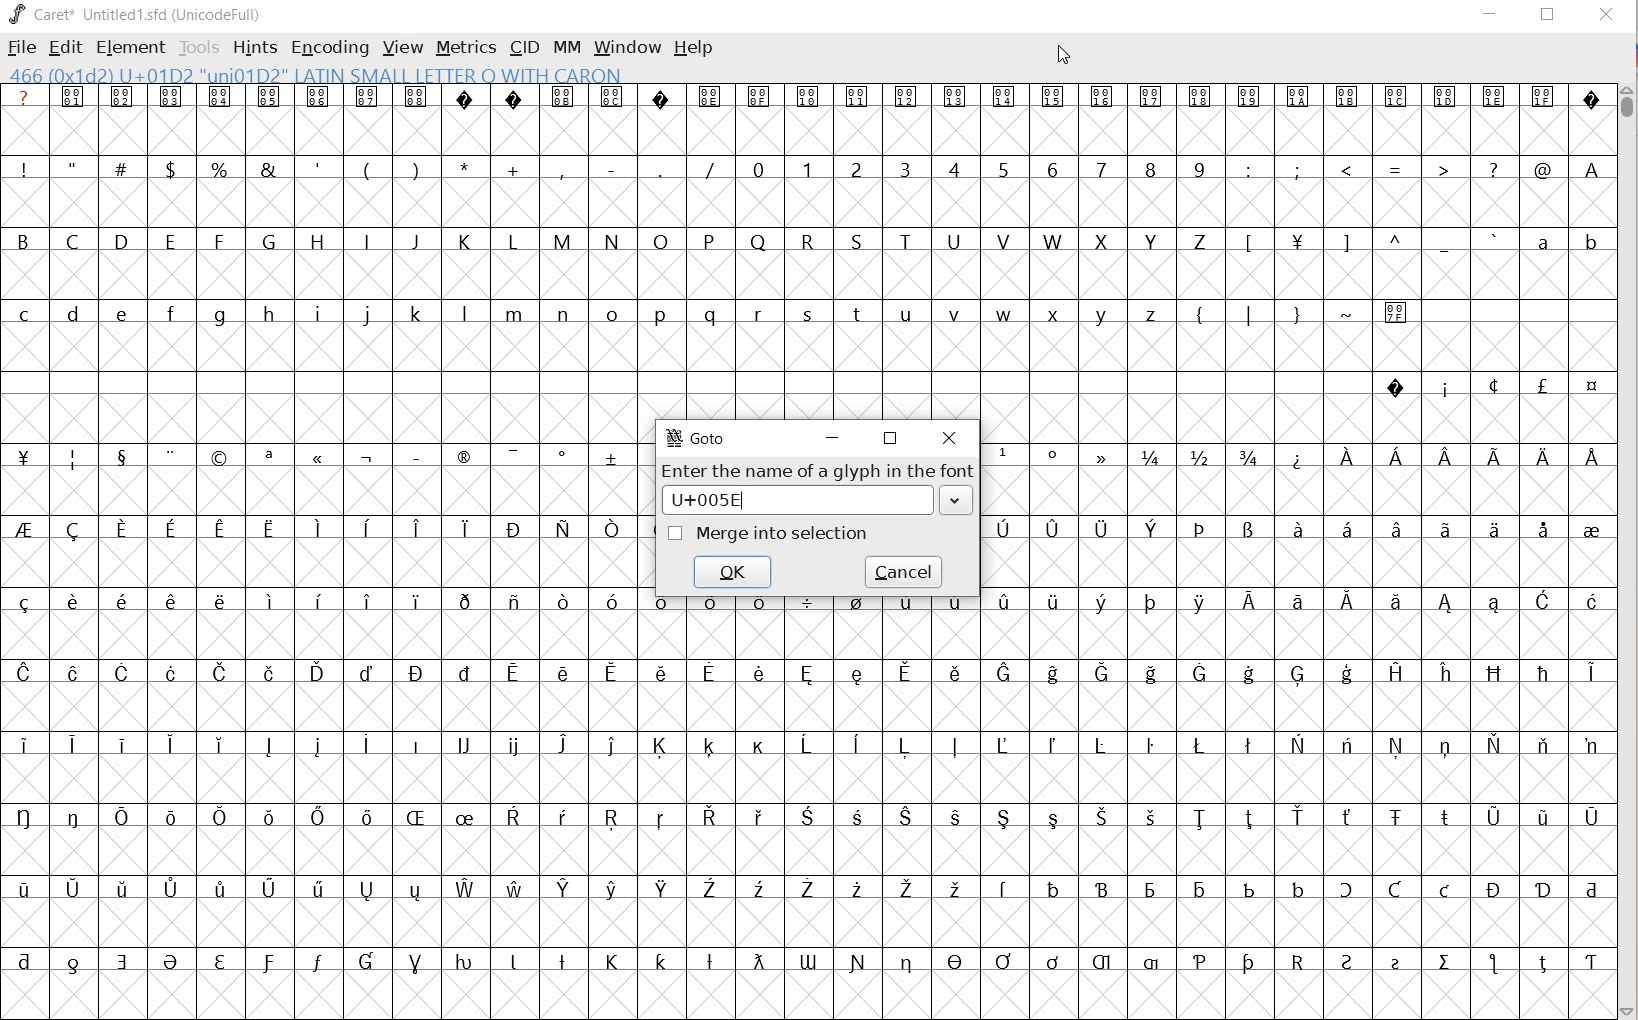 This screenshot has height=1020, width=1638. Describe the element at coordinates (128, 47) in the screenshot. I see `ELEMENT` at that location.